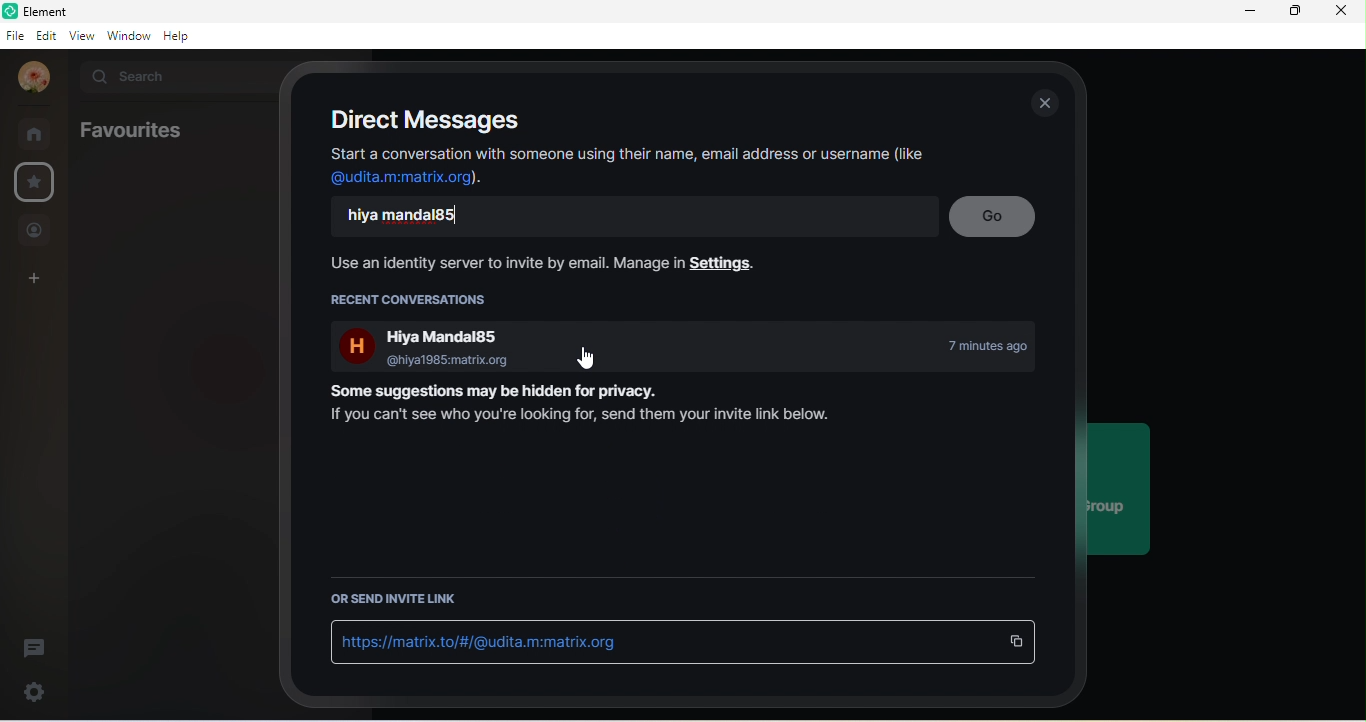 The width and height of the screenshot is (1366, 722). What do you see at coordinates (129, 130) in the screenshot?
I see `favourites` at bounding box center [129, 130].